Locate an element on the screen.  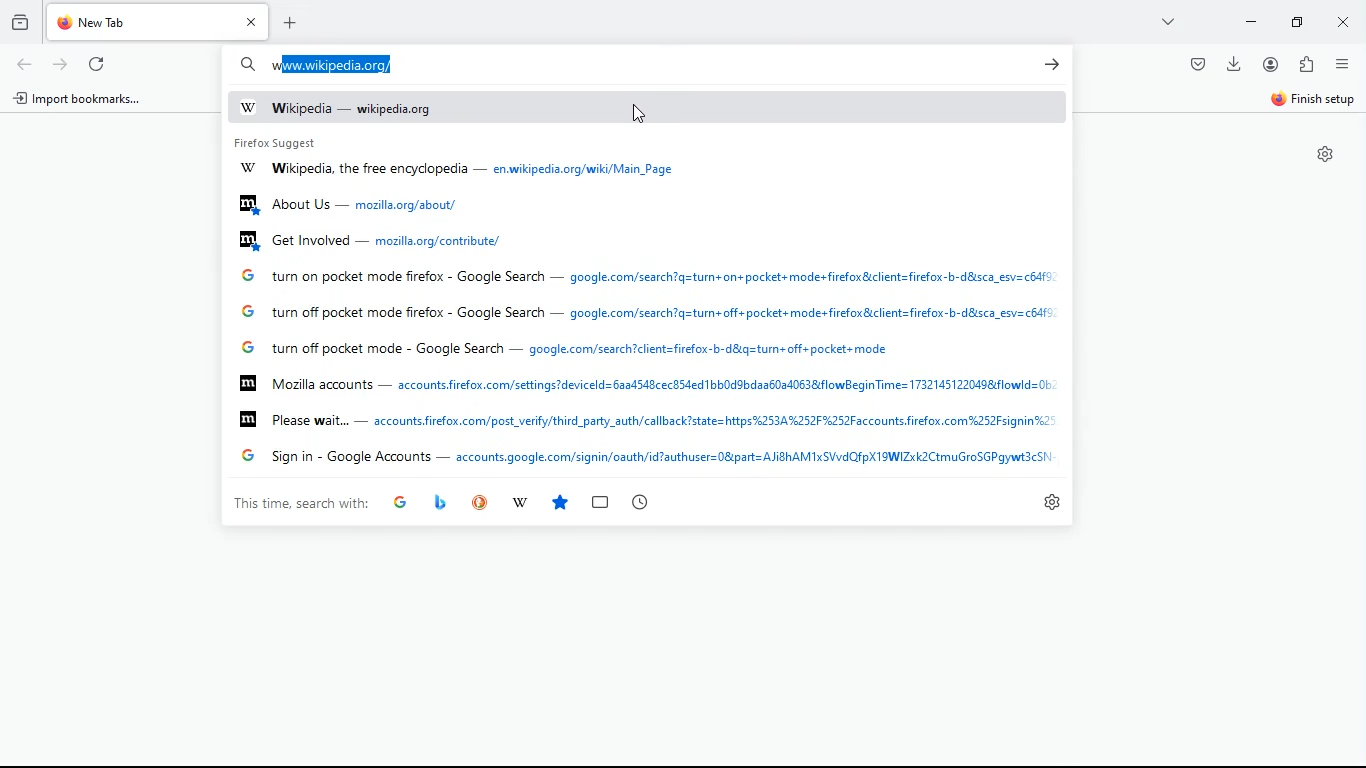
extention is located at coordinates (1308, 64).